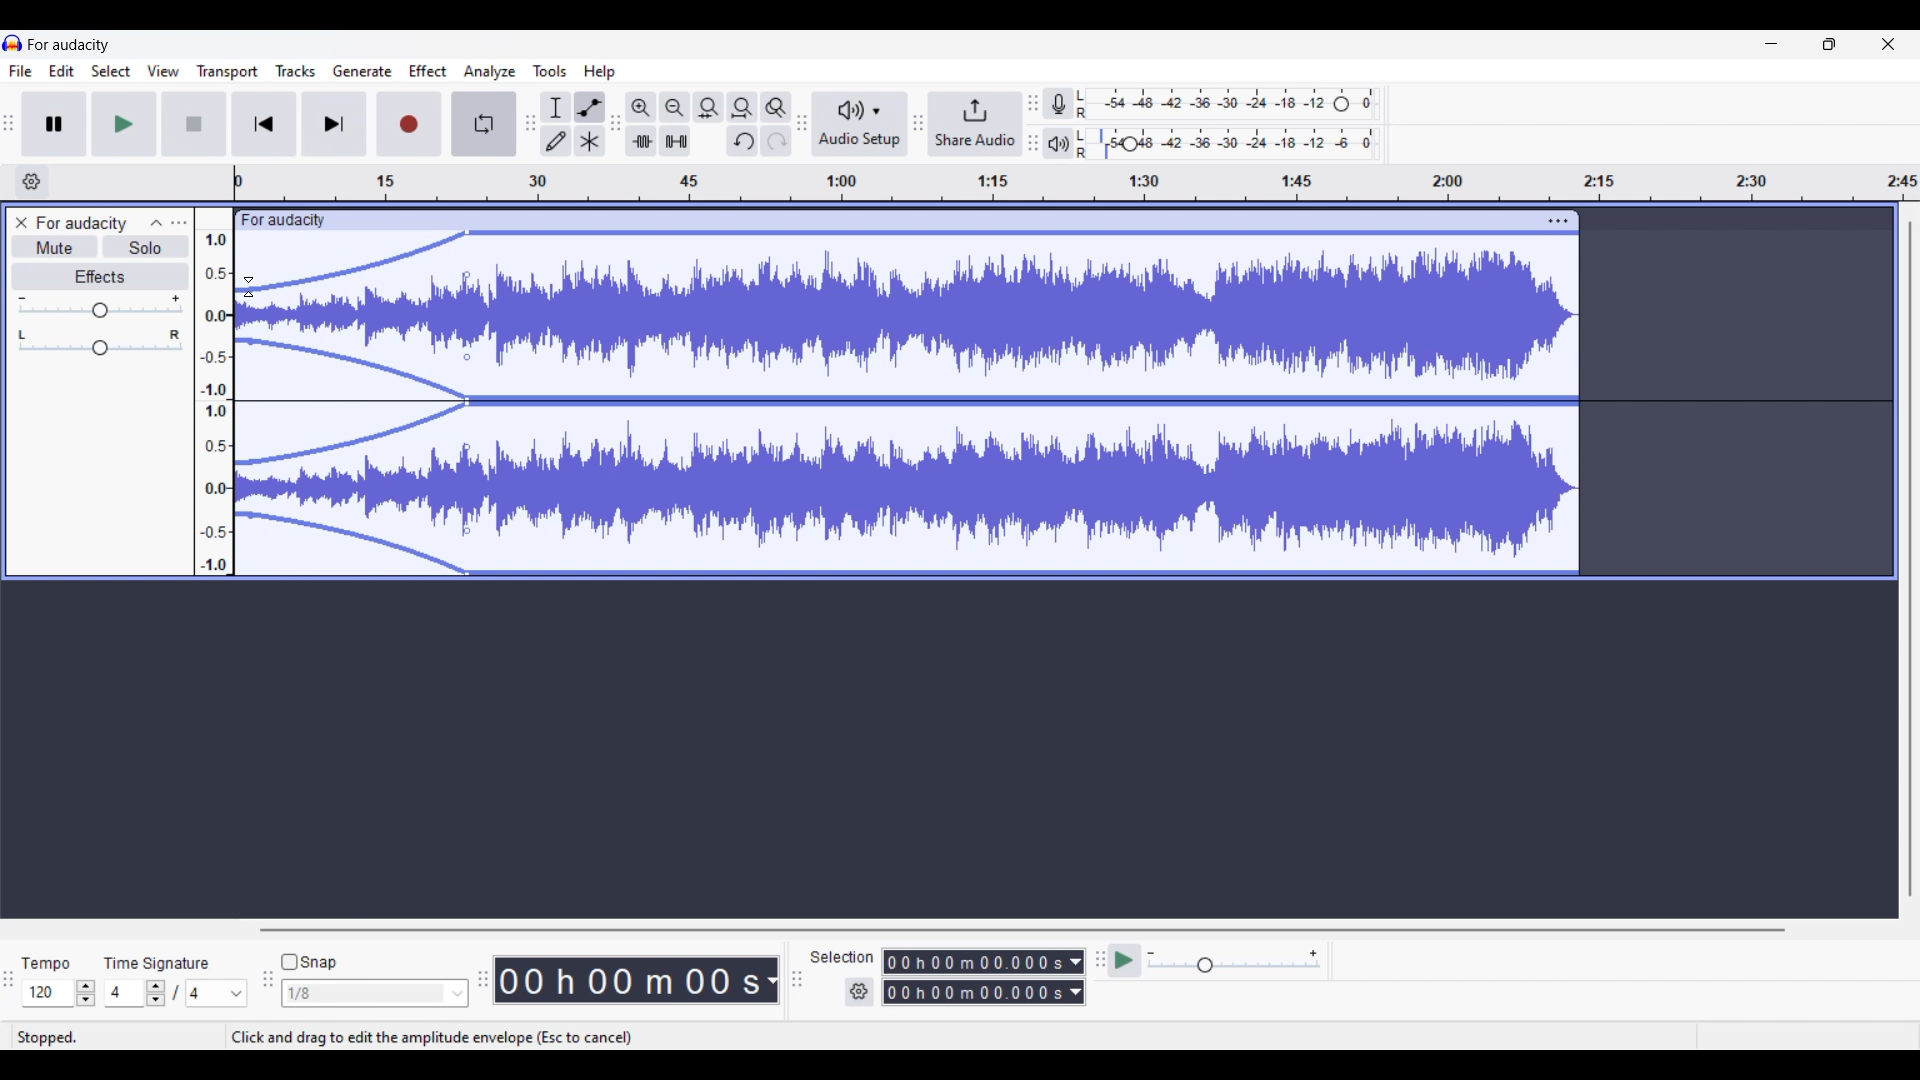 This screenshot has width=1920, height=1080. Describe the element at coordinates (549, 71) in the screenshot. I see `Tools` at that location.